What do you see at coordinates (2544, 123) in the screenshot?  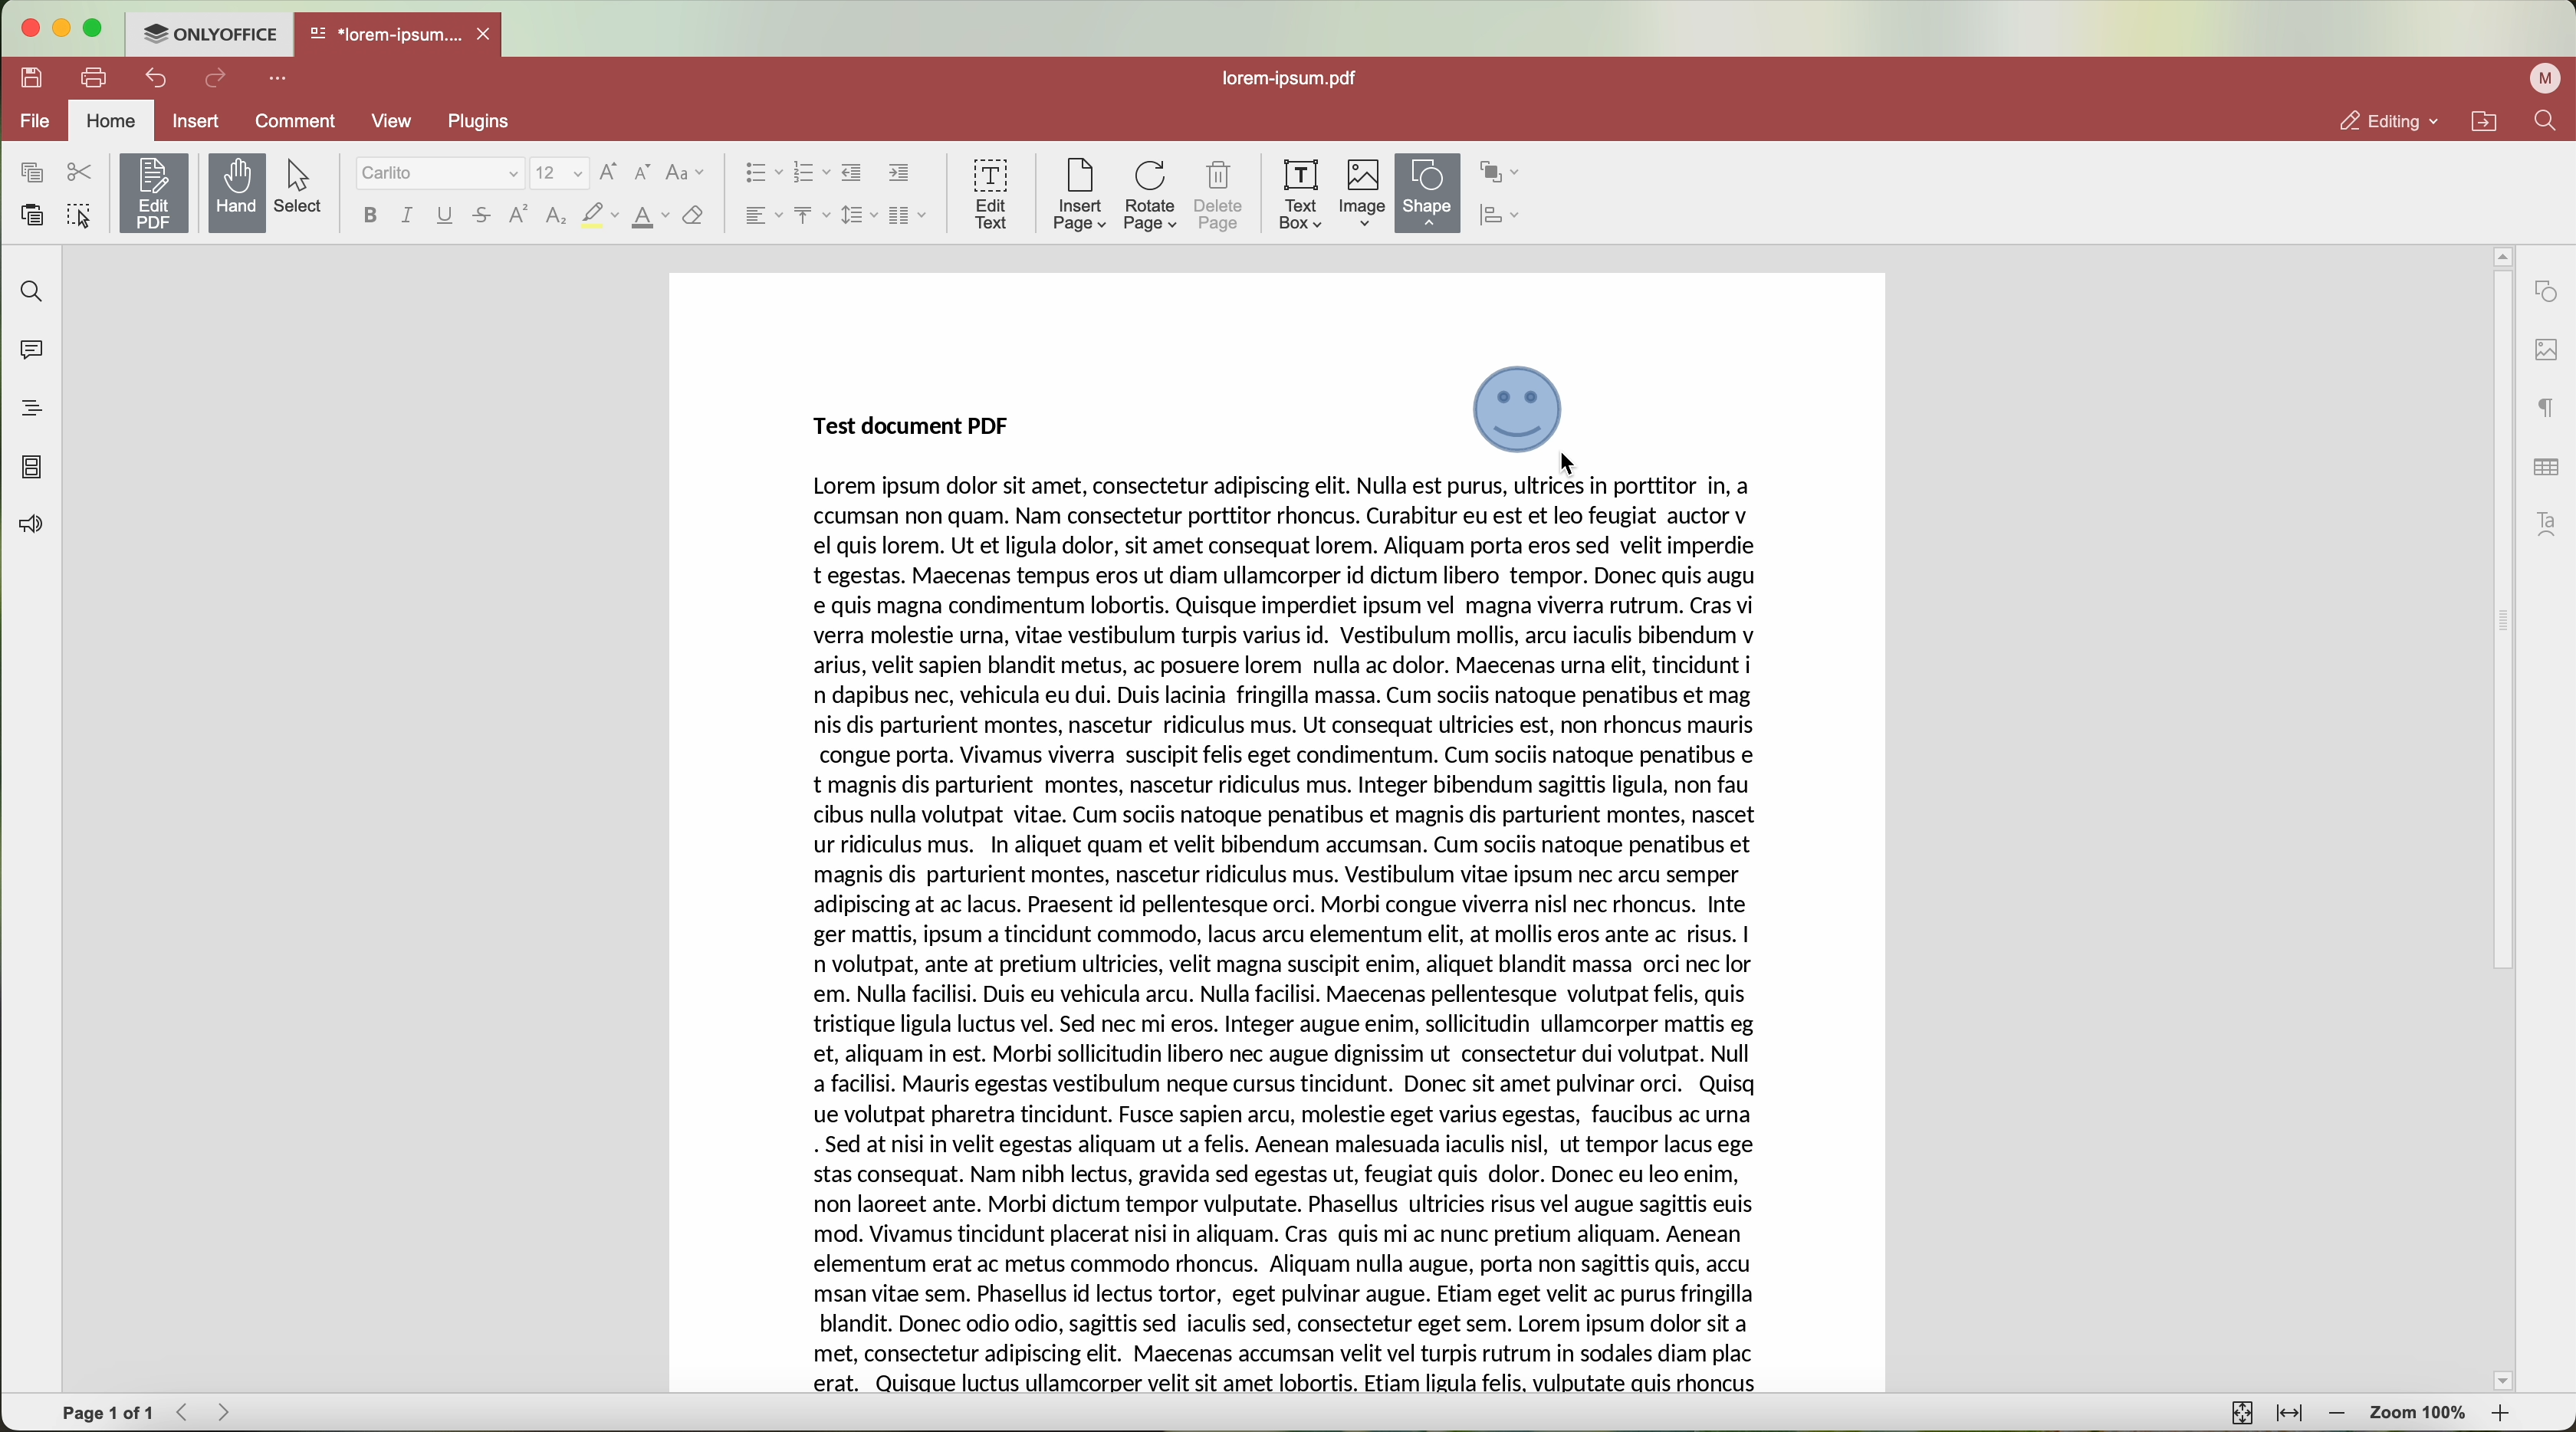 I see `find` at bounding box center [2544, 123].